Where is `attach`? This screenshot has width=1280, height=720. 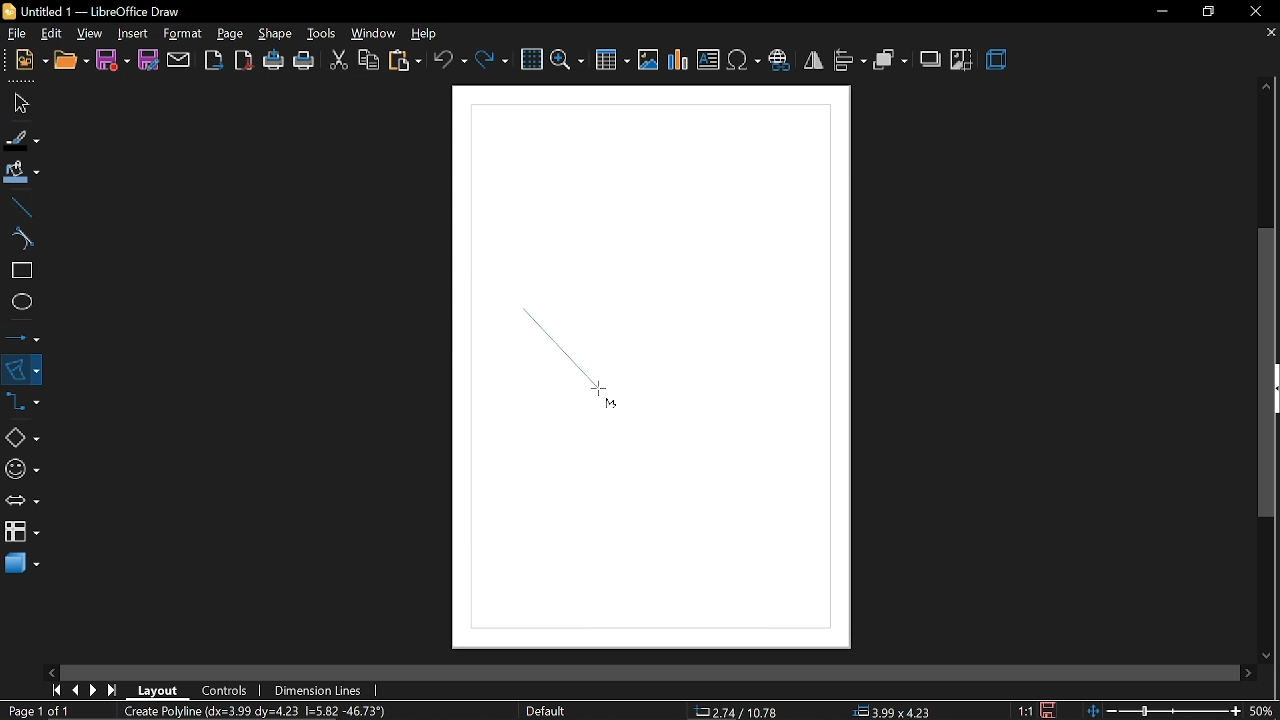 attach is located at coordinates (178, 60).